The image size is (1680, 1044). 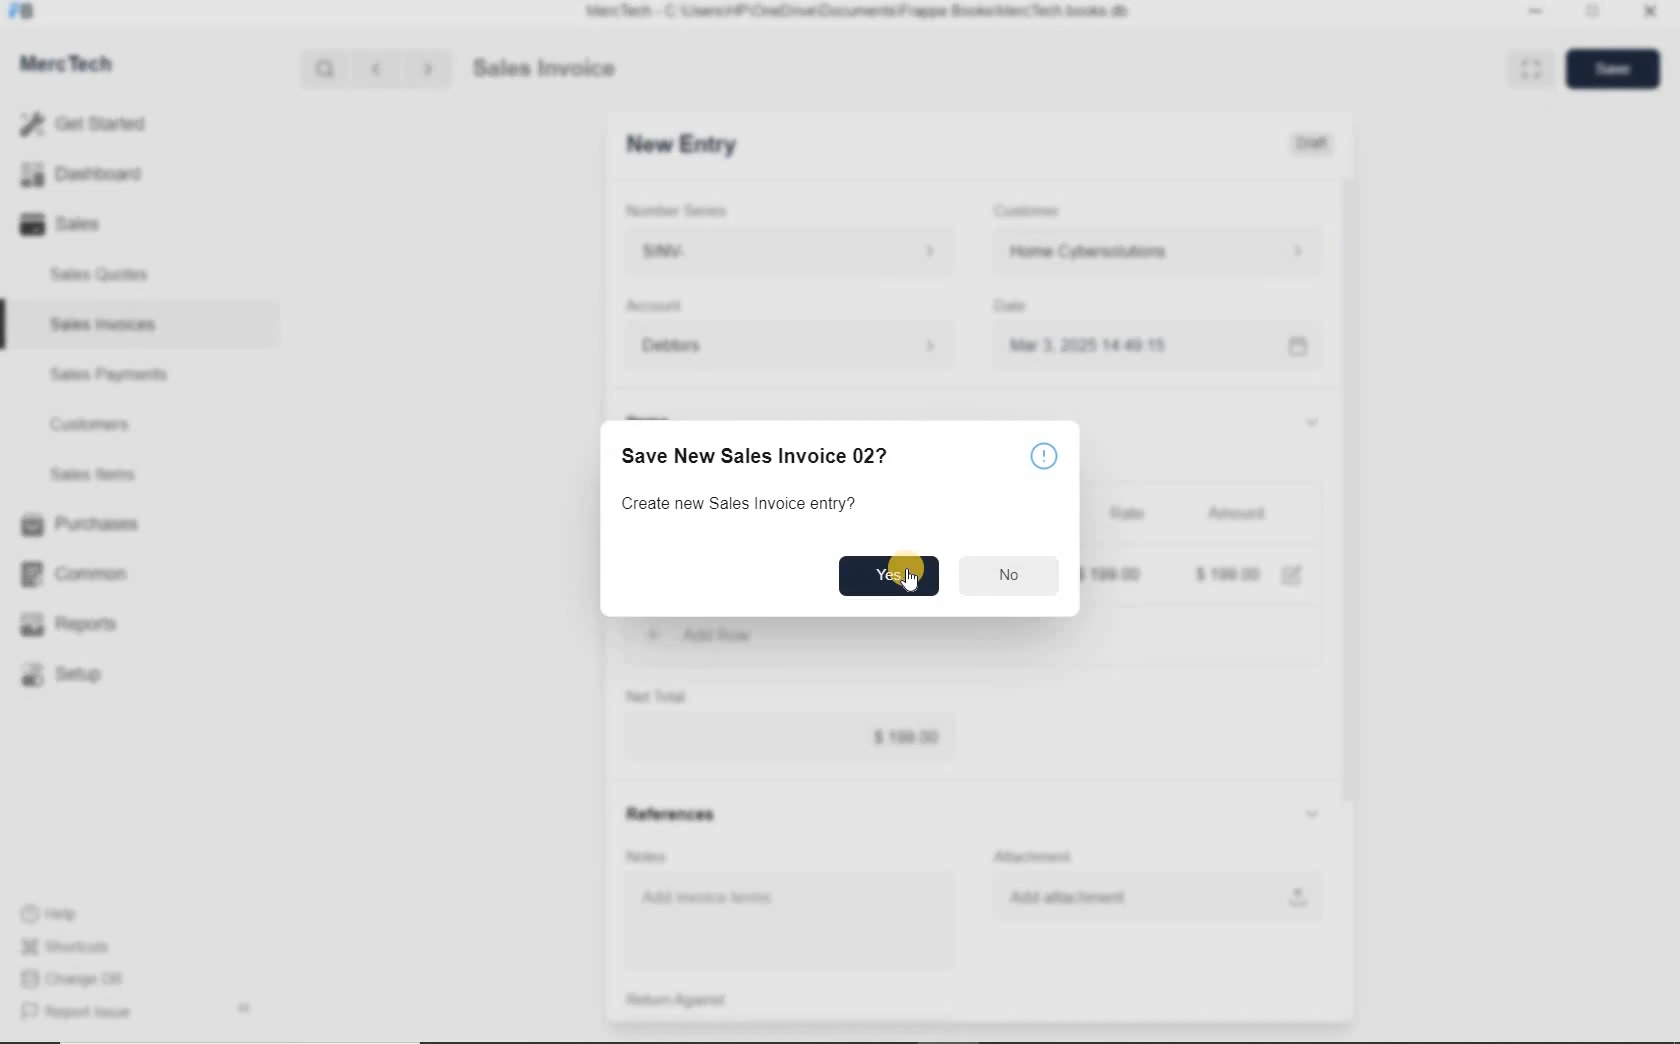 I want to click on Sales Items, so click(x=106, y=474).